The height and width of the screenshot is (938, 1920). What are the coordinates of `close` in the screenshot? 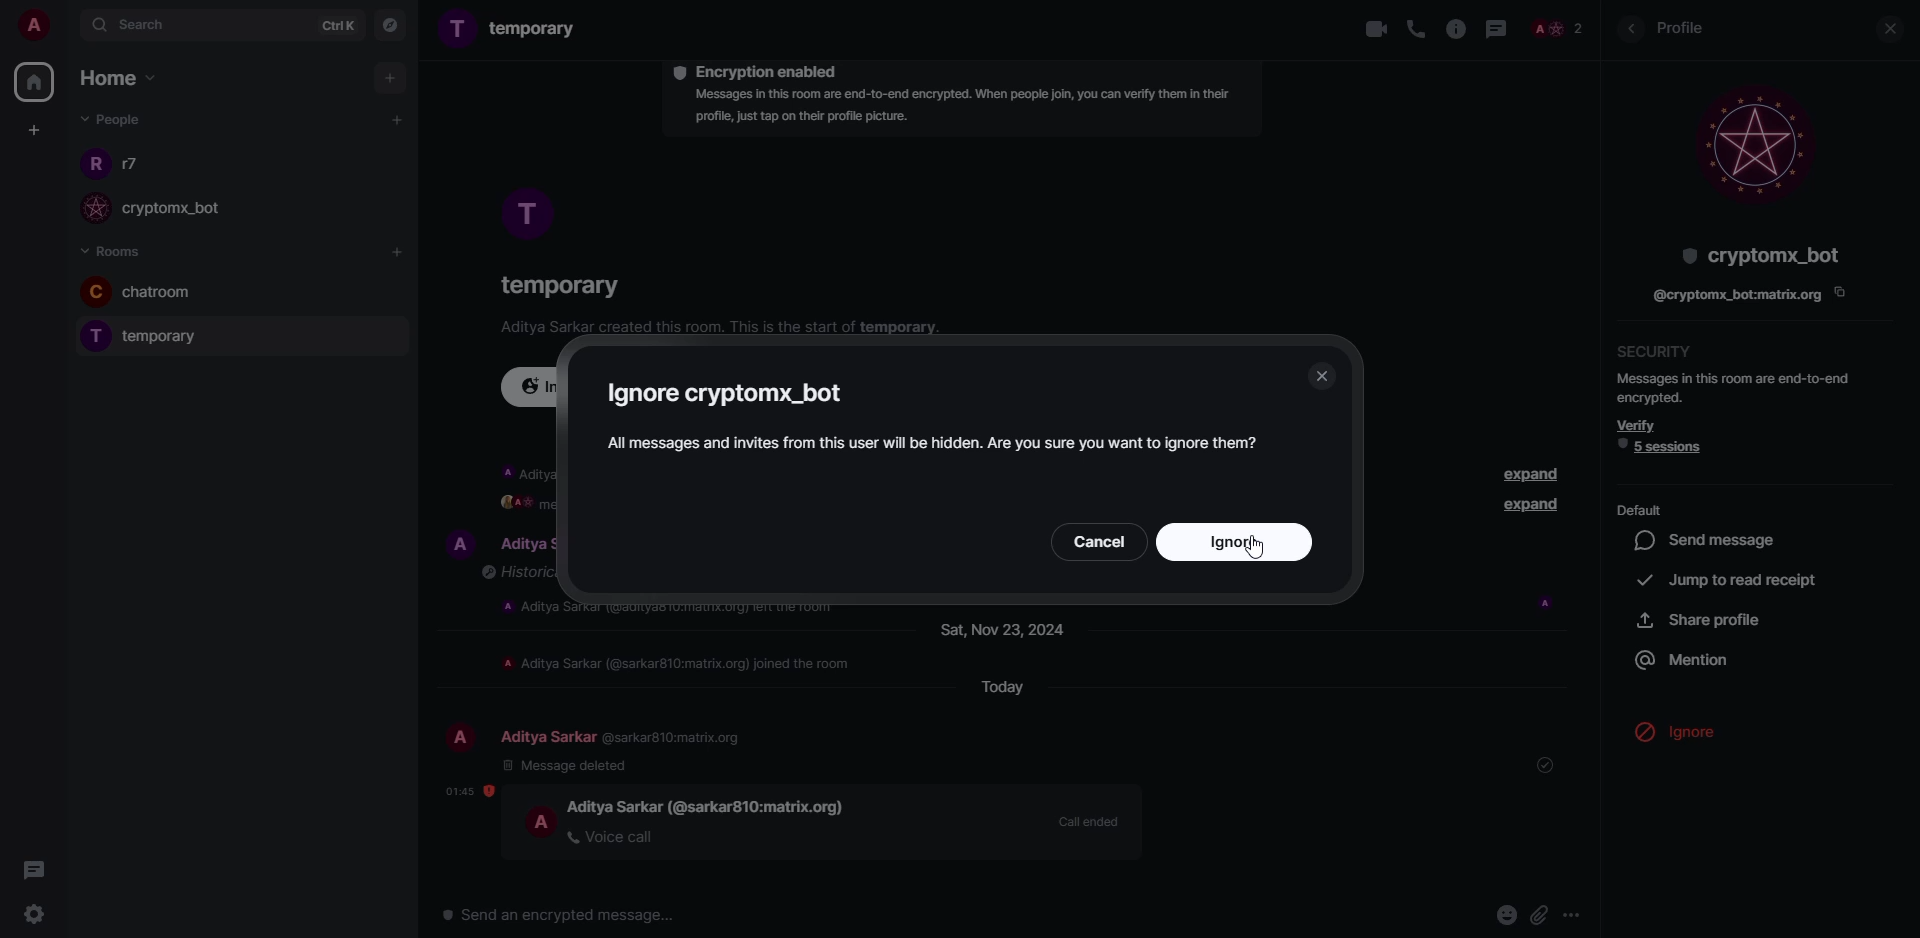 It's located at (1886, 30).